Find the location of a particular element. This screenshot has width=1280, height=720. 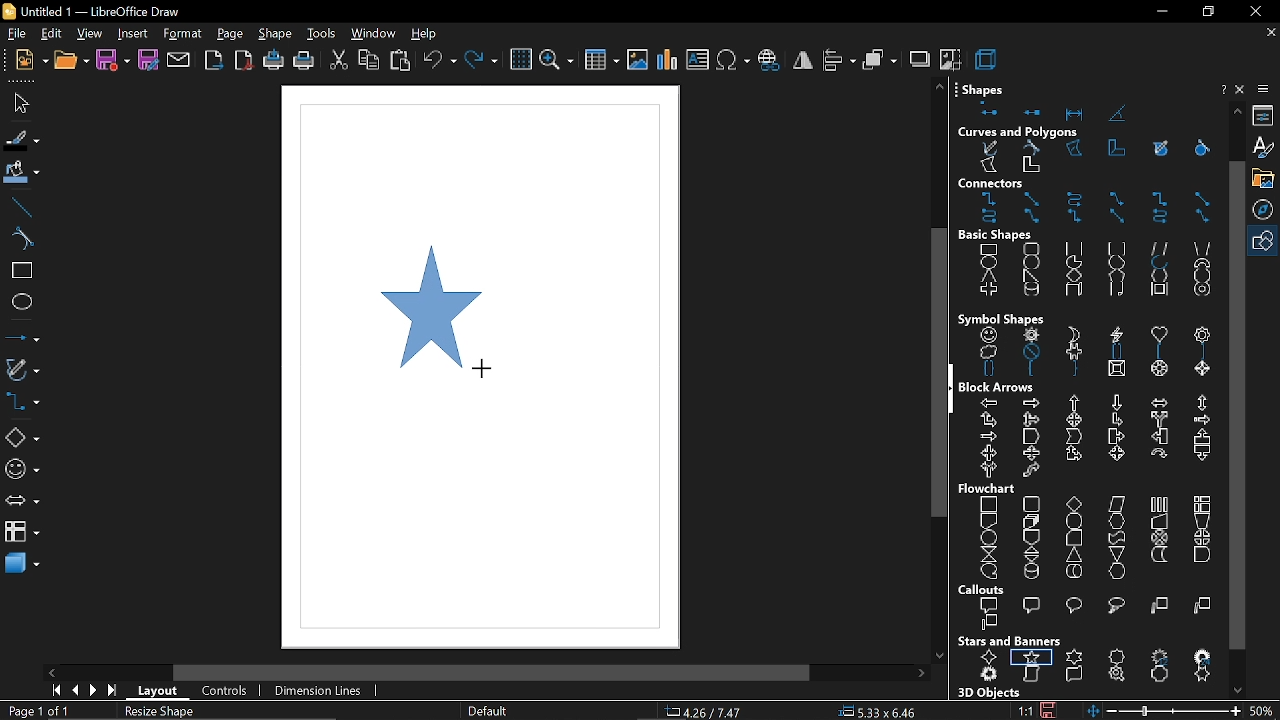

minimize is located at coordinates (1159, 15).